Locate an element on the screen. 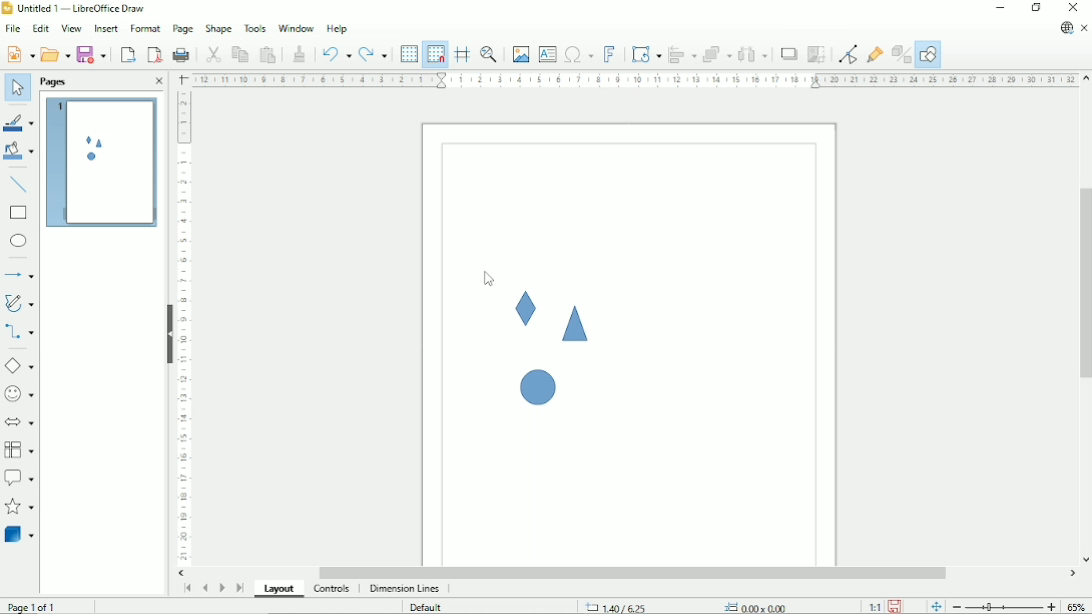  Curves and polygons is located at coordinates (19, 303).